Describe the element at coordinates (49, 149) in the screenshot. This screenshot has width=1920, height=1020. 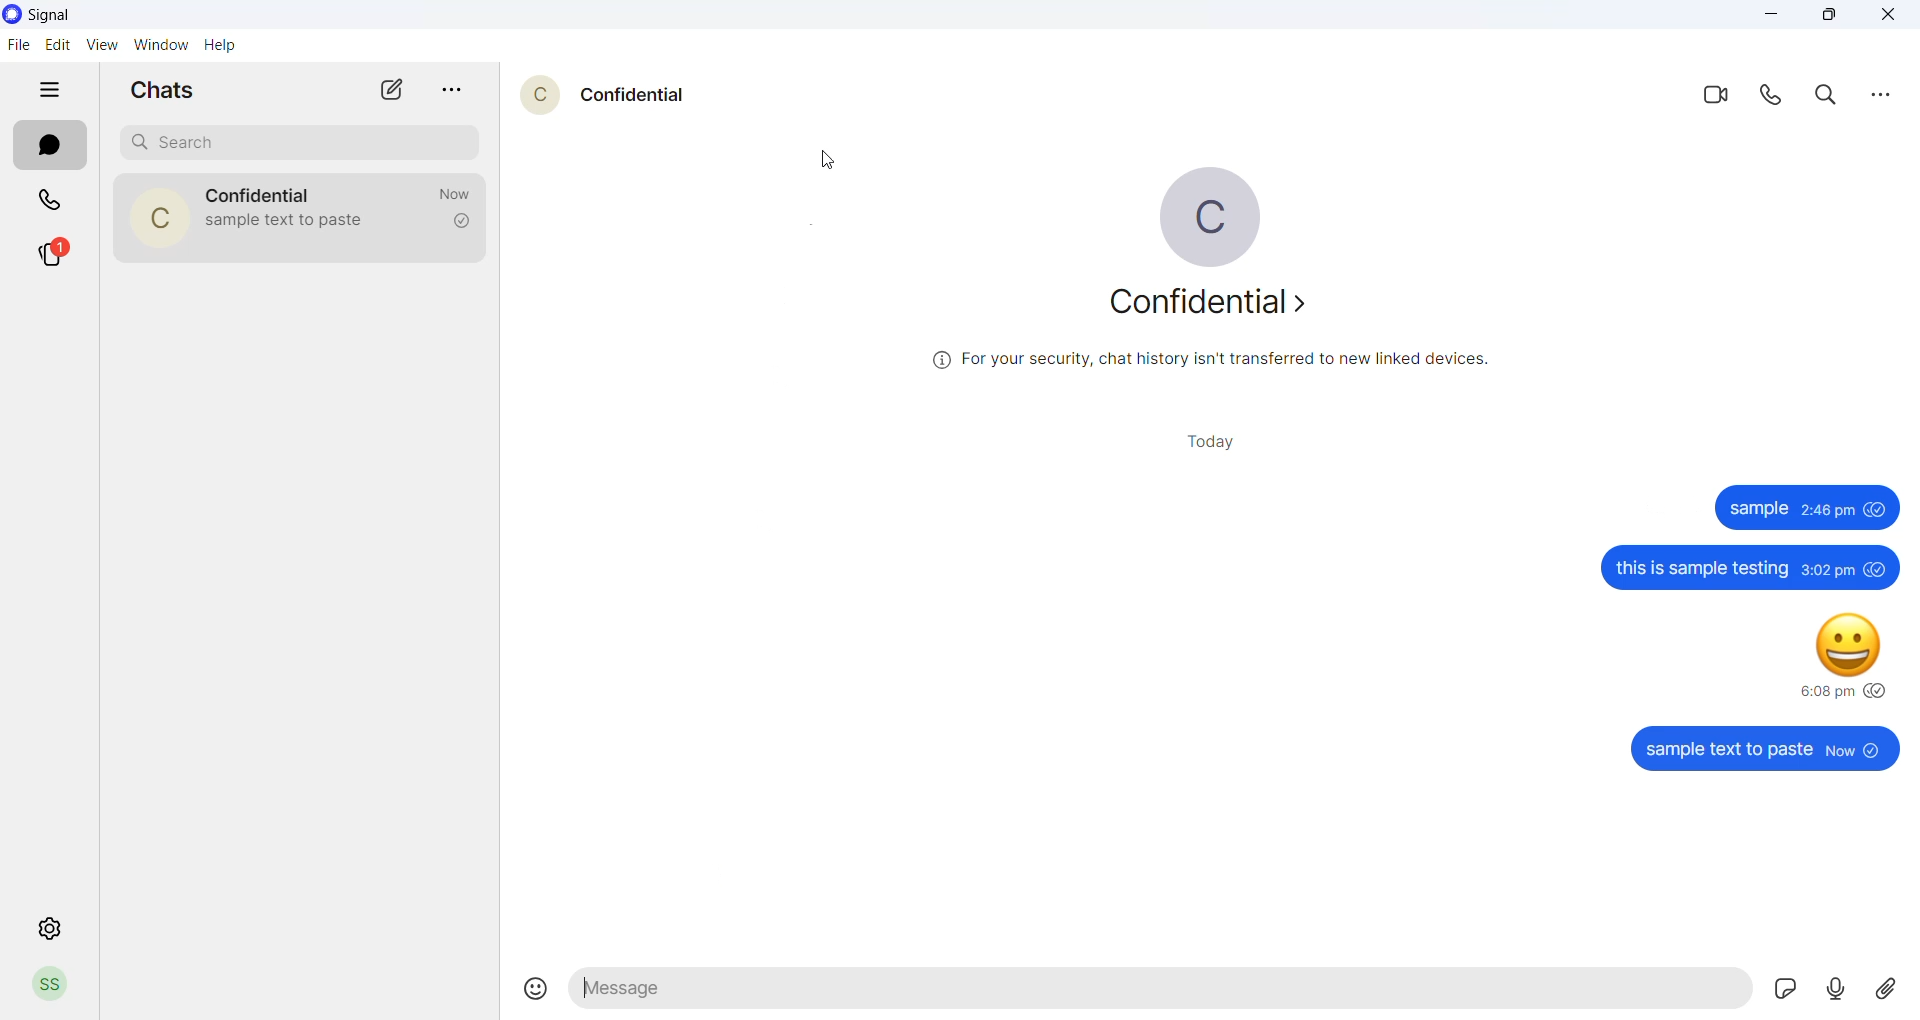
I see `chats` at that location.